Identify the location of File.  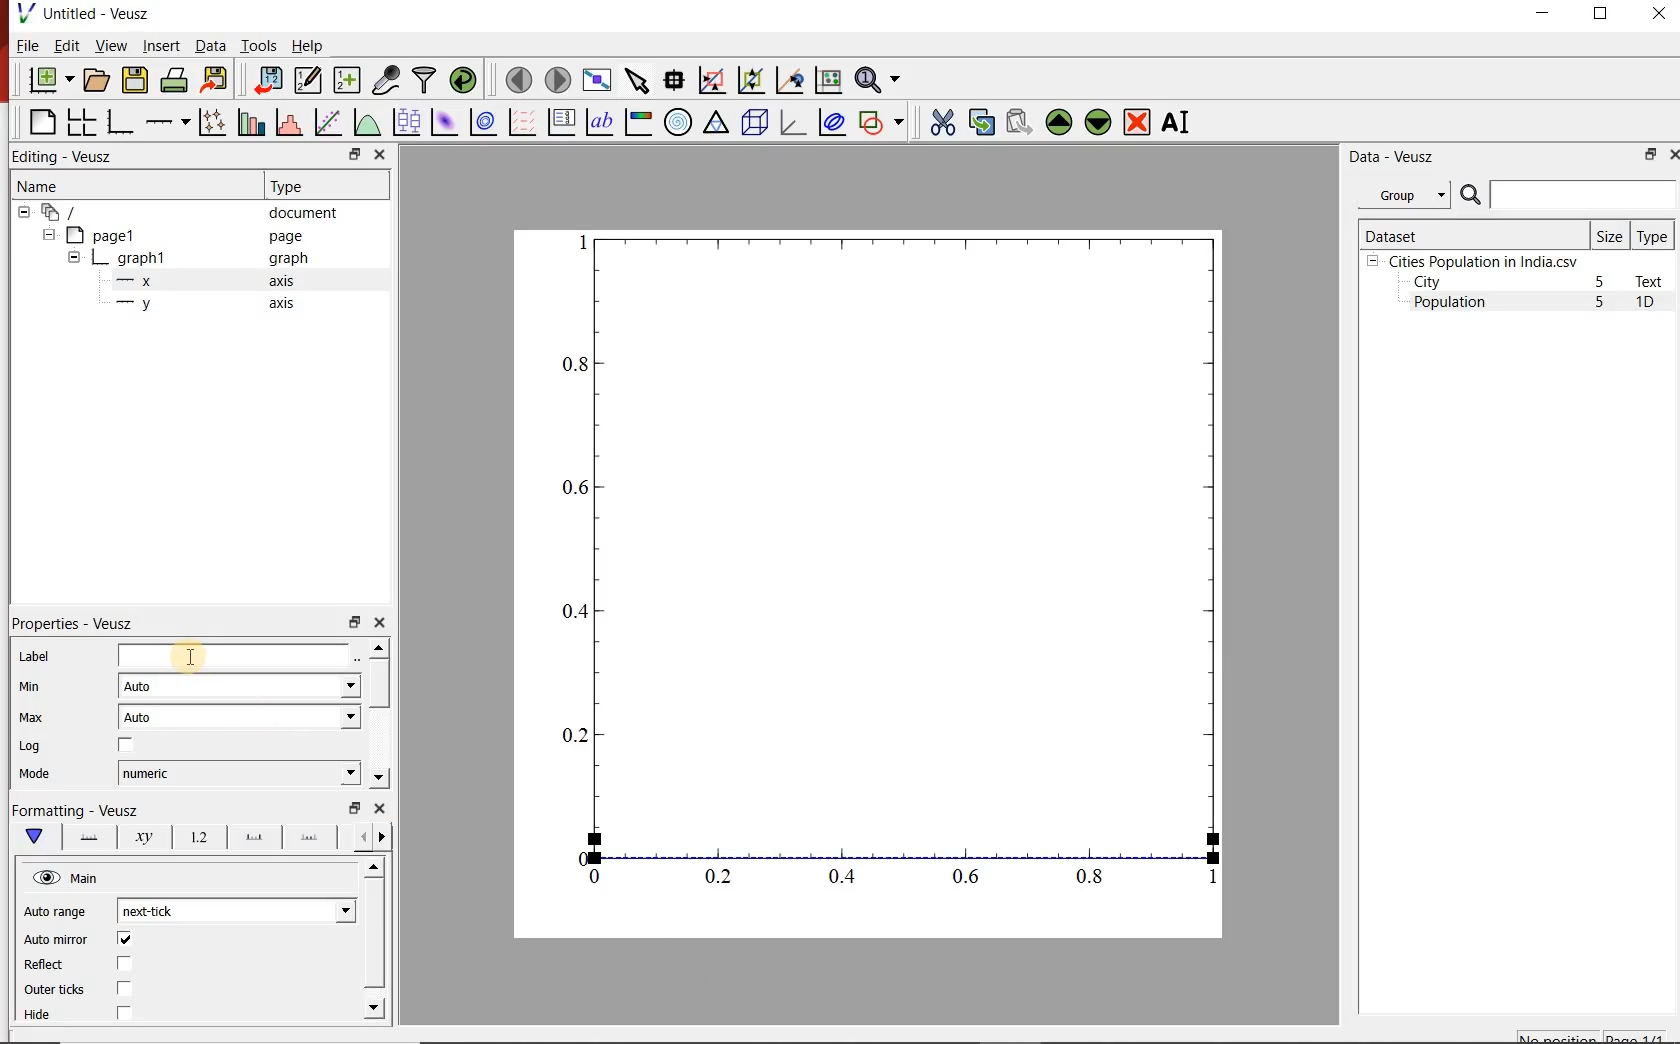
(28, 45).